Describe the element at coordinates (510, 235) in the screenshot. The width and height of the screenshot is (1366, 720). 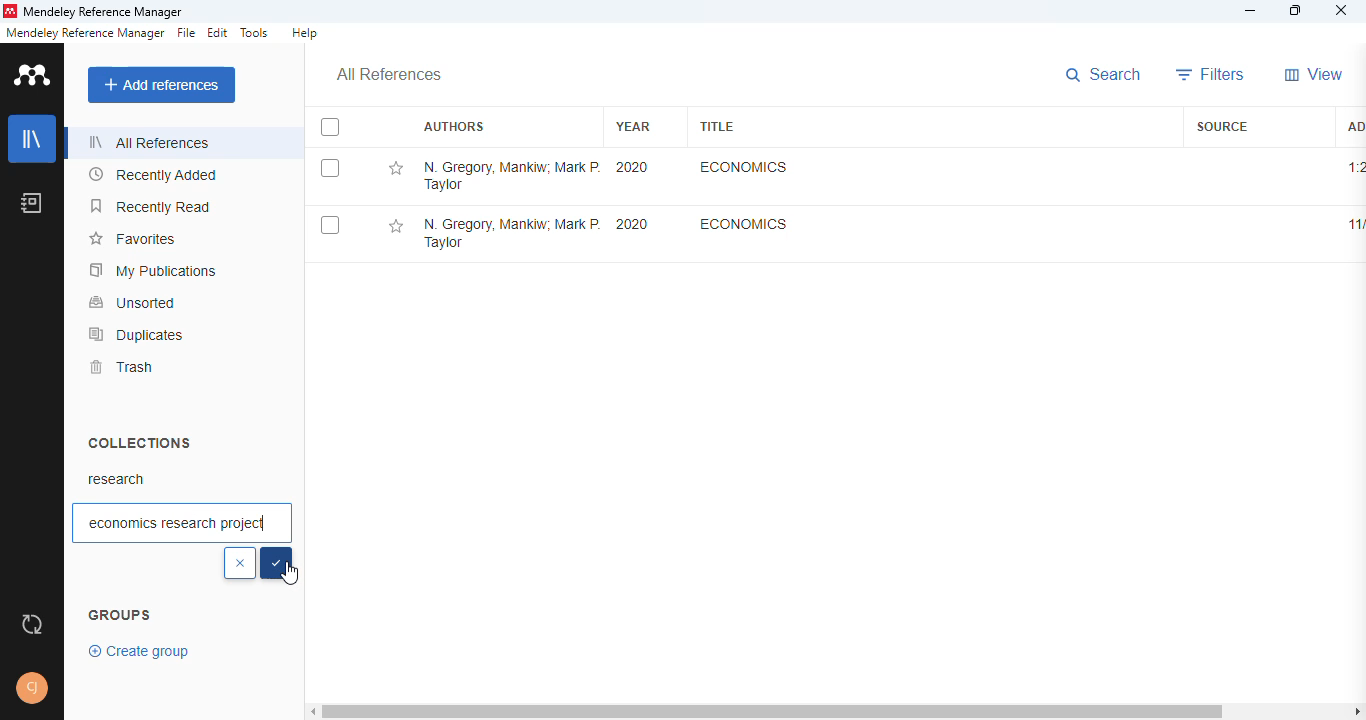
I see `N. Gregory Mankiw, Mark P. Taylor` at that location.